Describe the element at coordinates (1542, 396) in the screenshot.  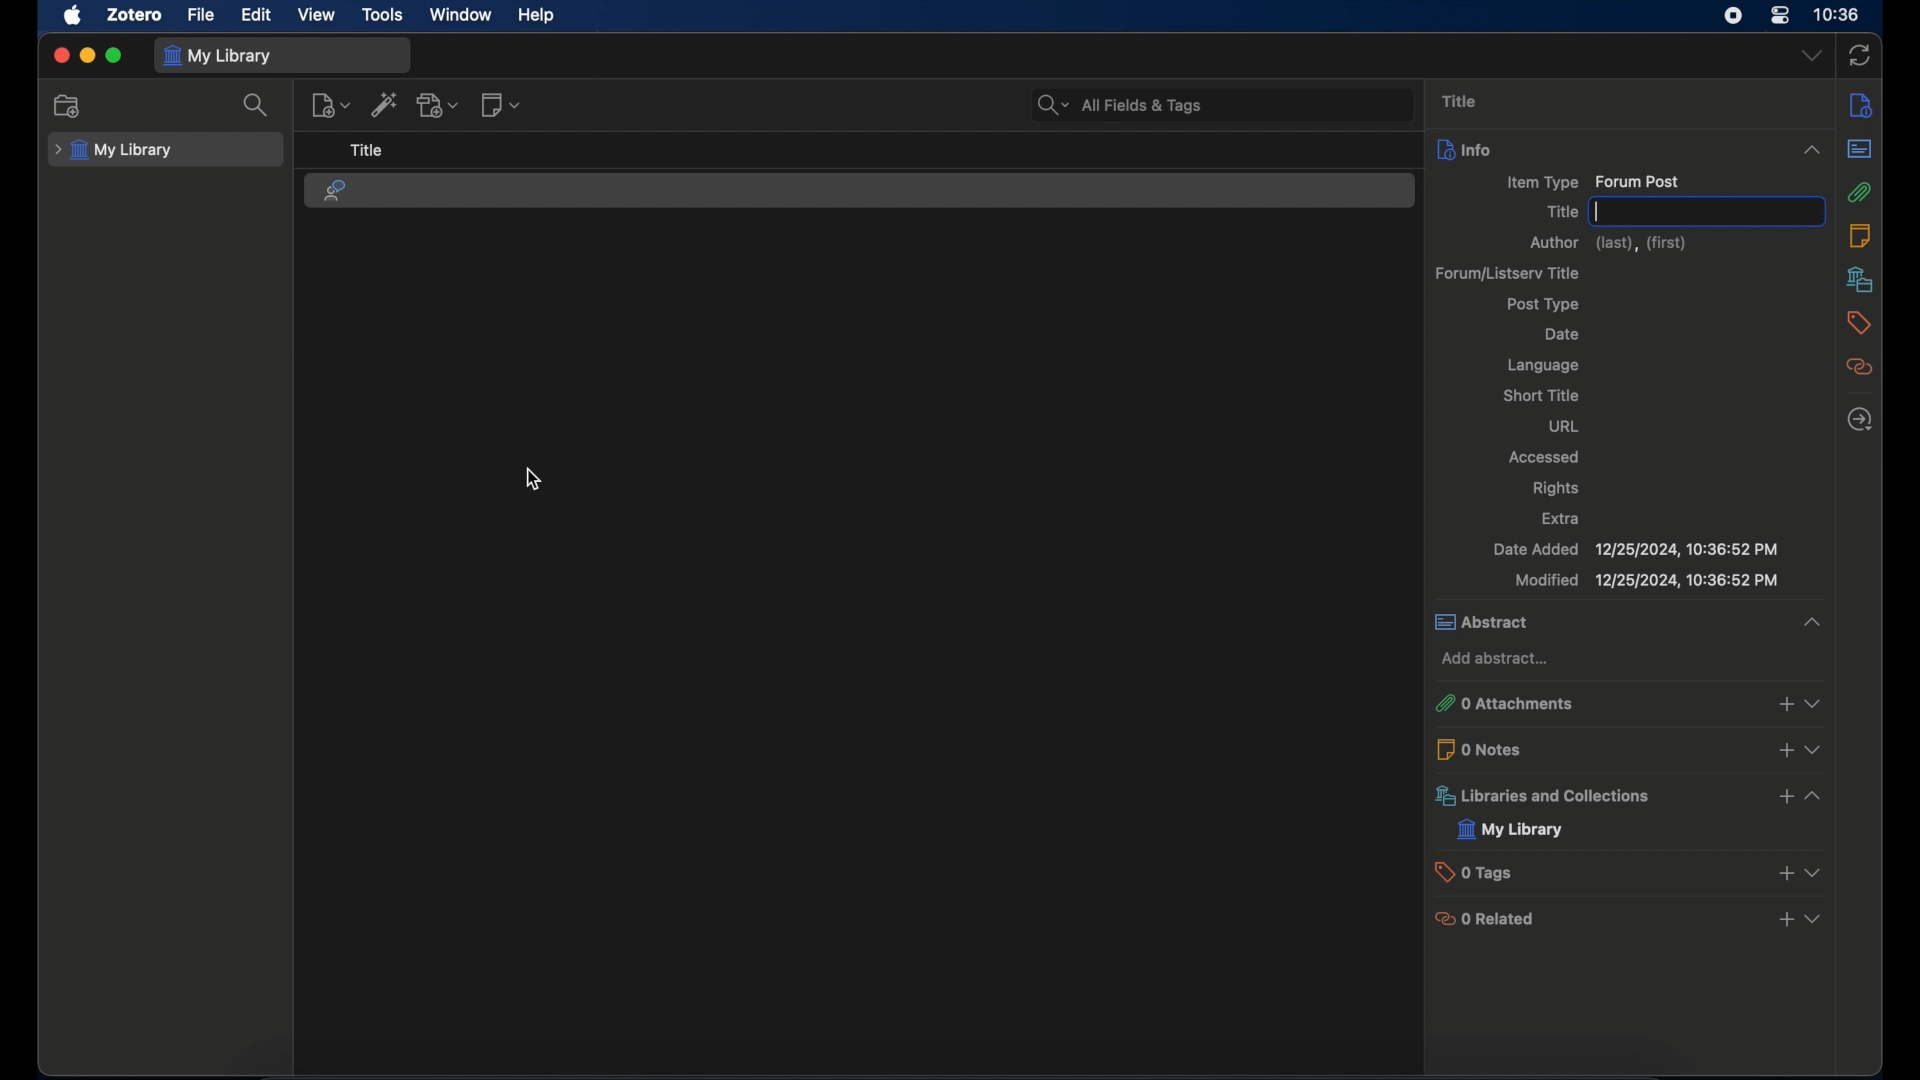
I see `short title` at that location.